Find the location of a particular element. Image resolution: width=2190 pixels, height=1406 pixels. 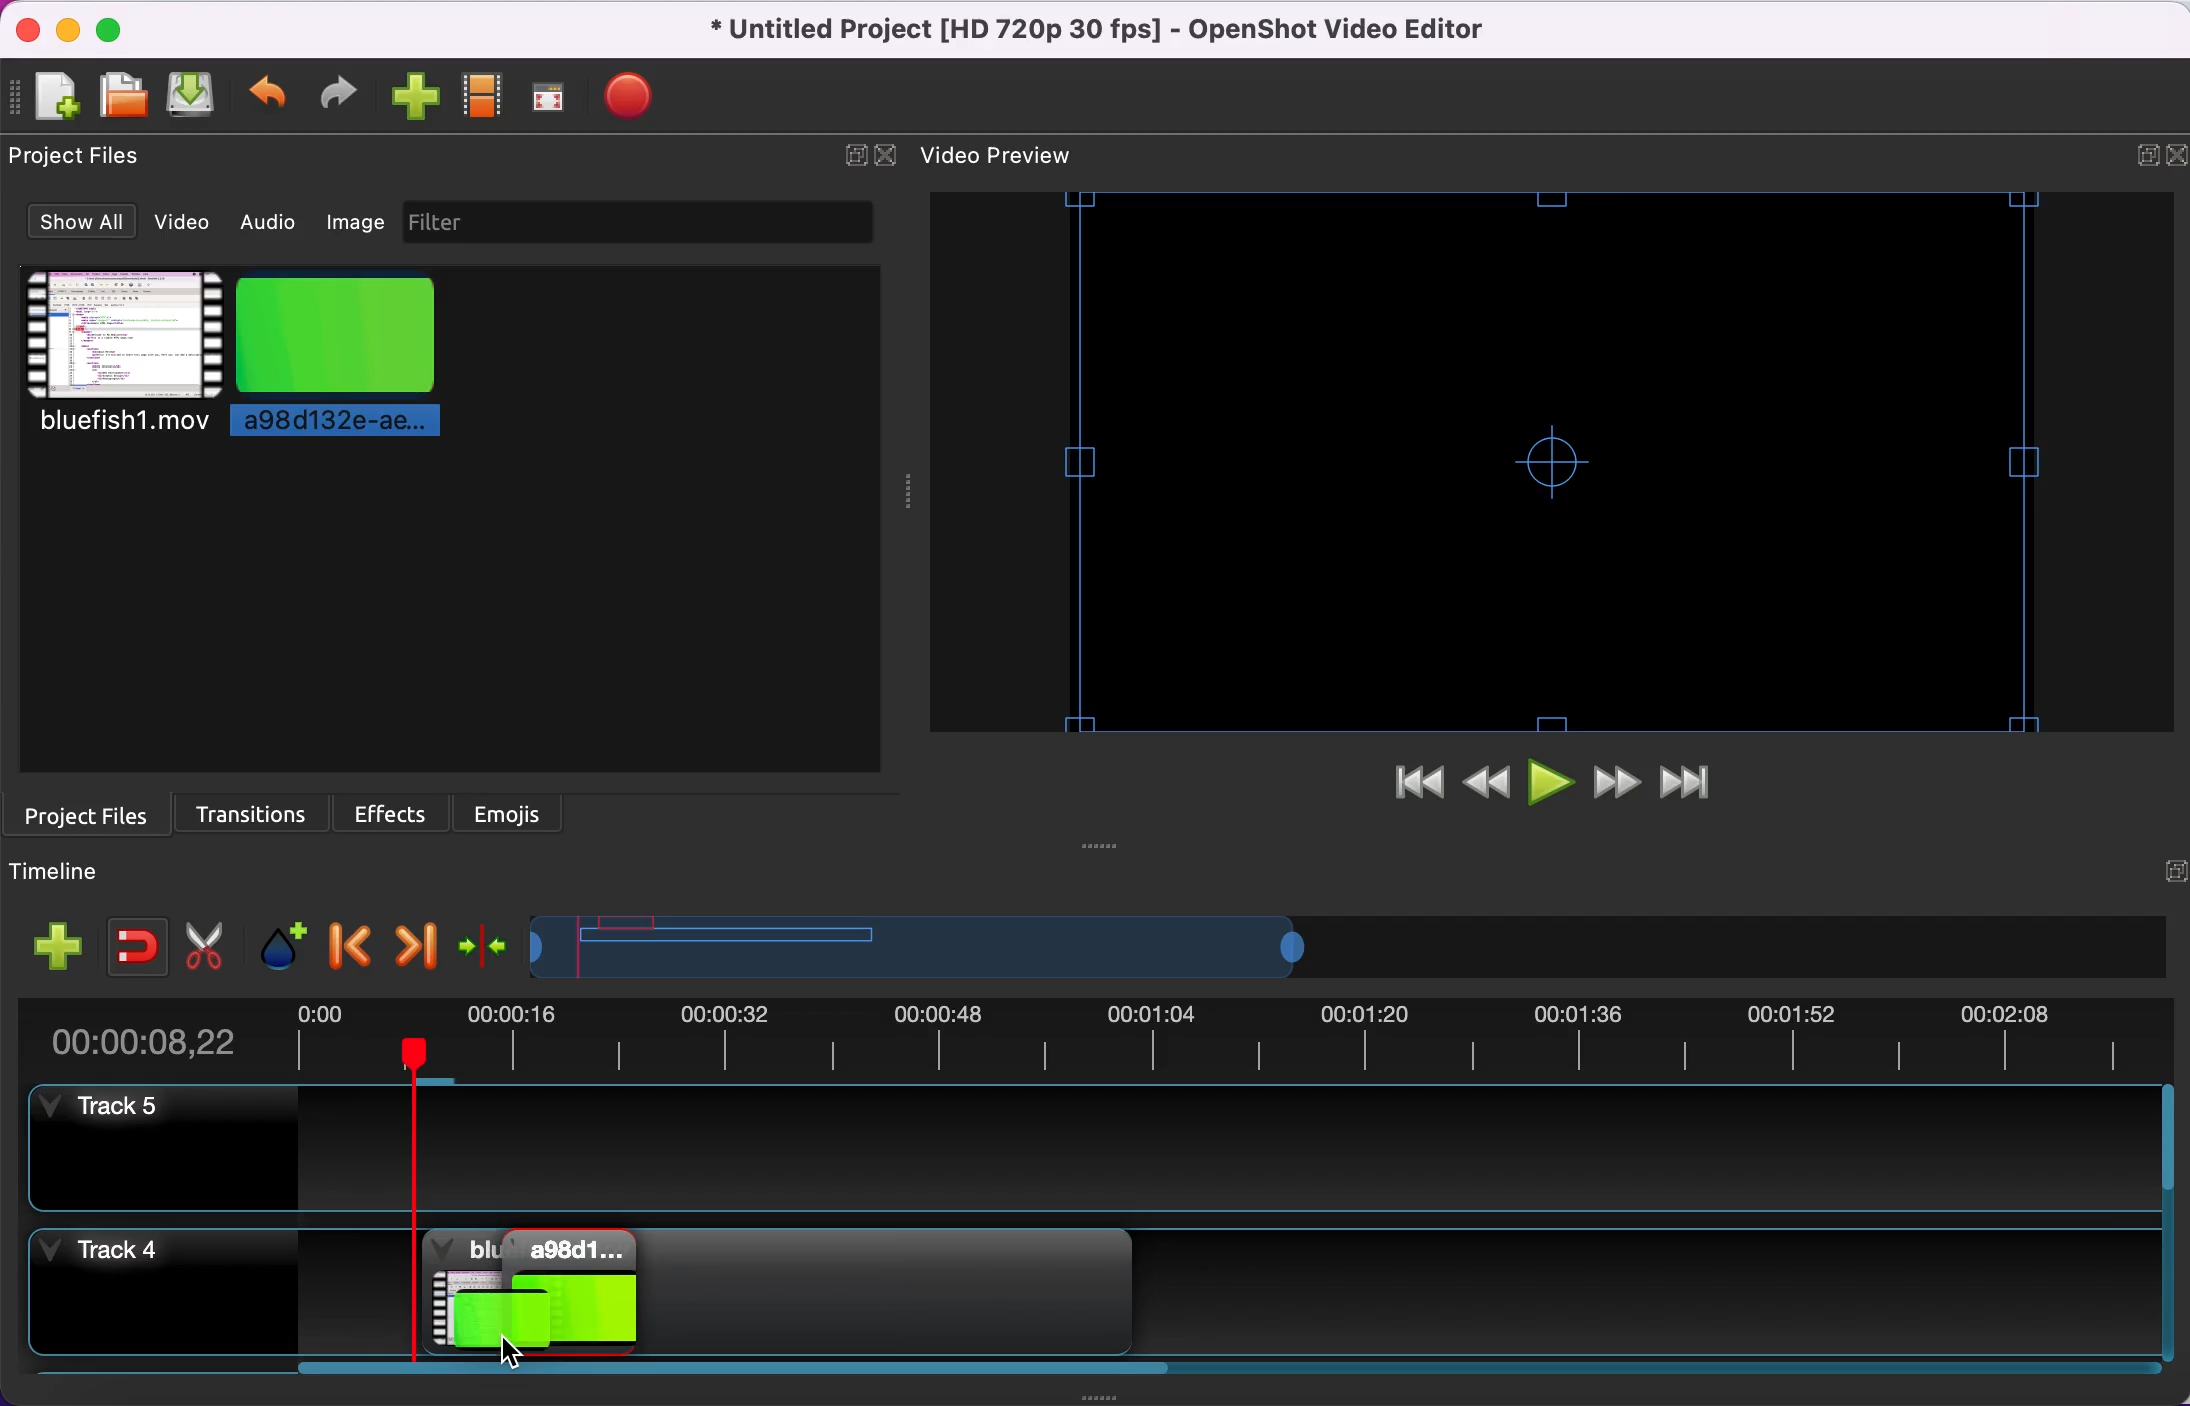

expand/hide is located at coordinates (2137, 148).